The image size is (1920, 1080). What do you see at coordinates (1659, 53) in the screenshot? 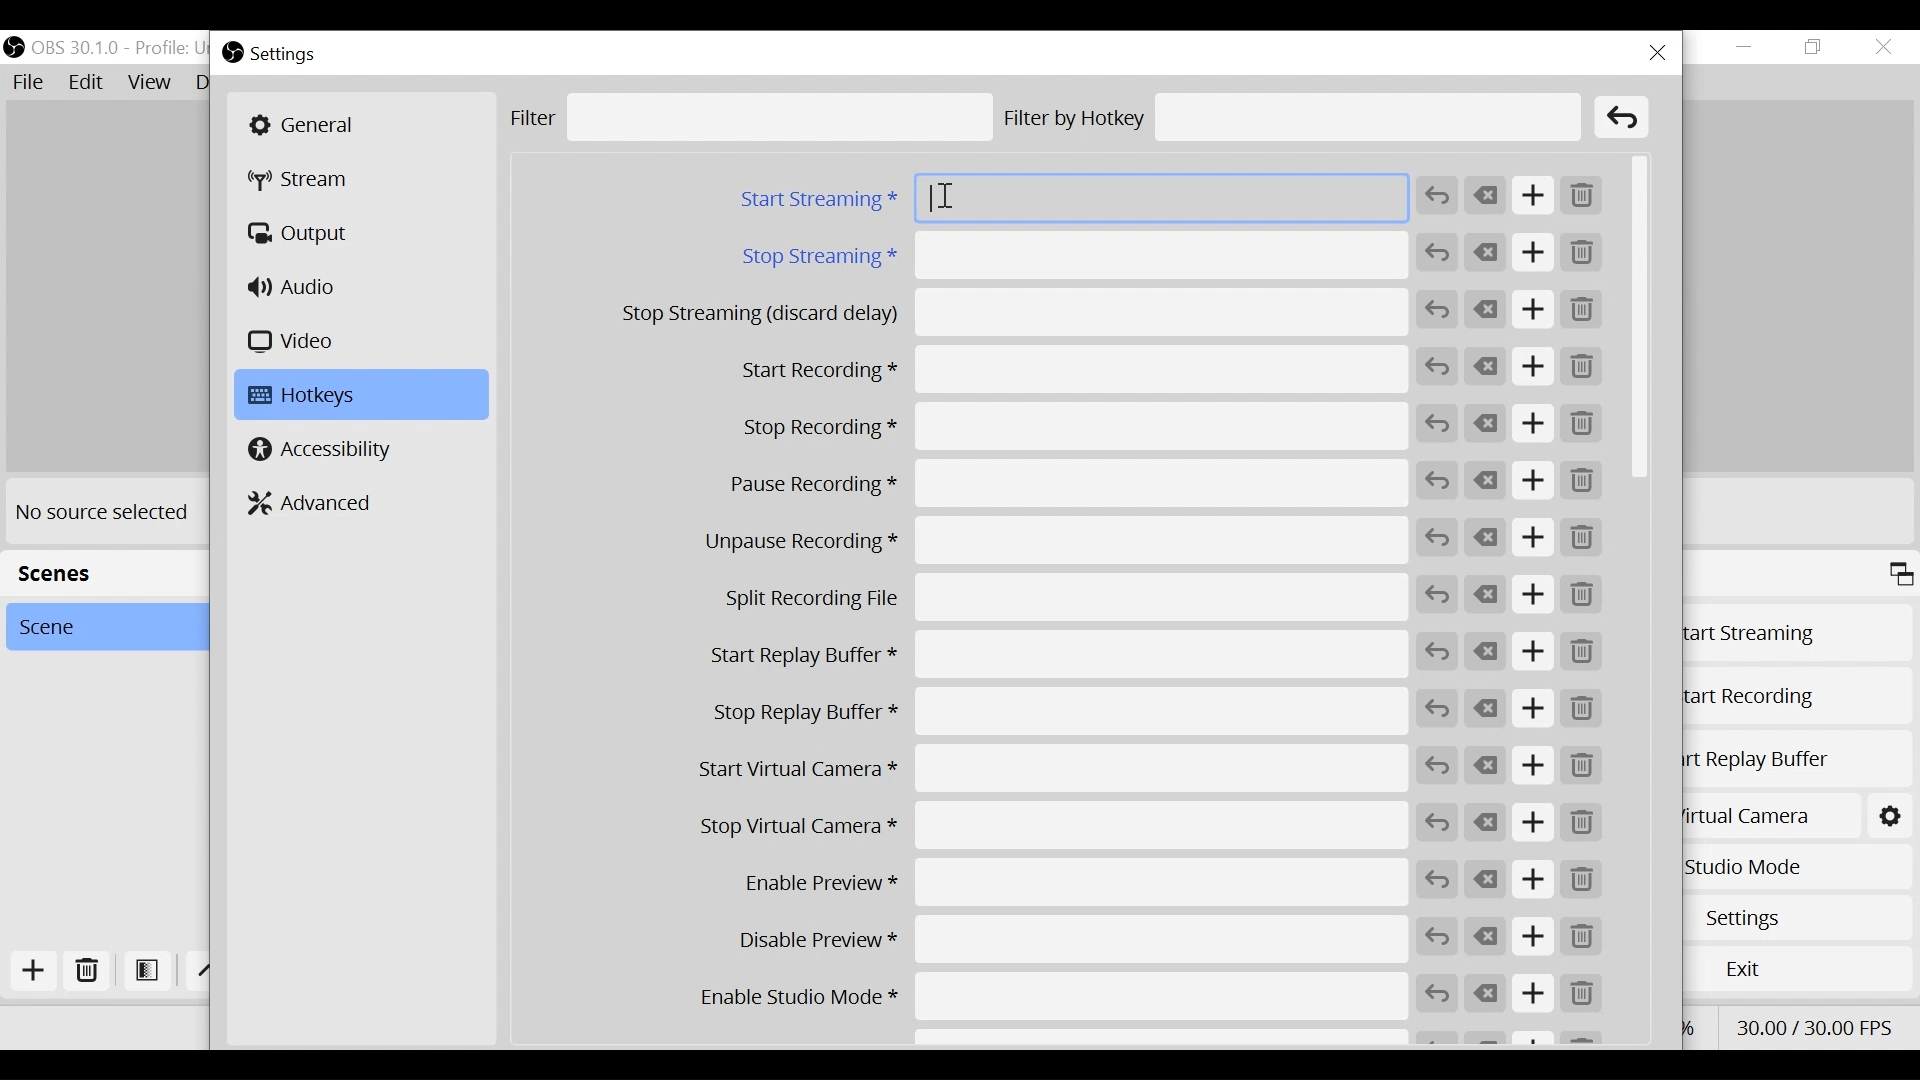
I see `Close` at bounding box center [1659, 53].